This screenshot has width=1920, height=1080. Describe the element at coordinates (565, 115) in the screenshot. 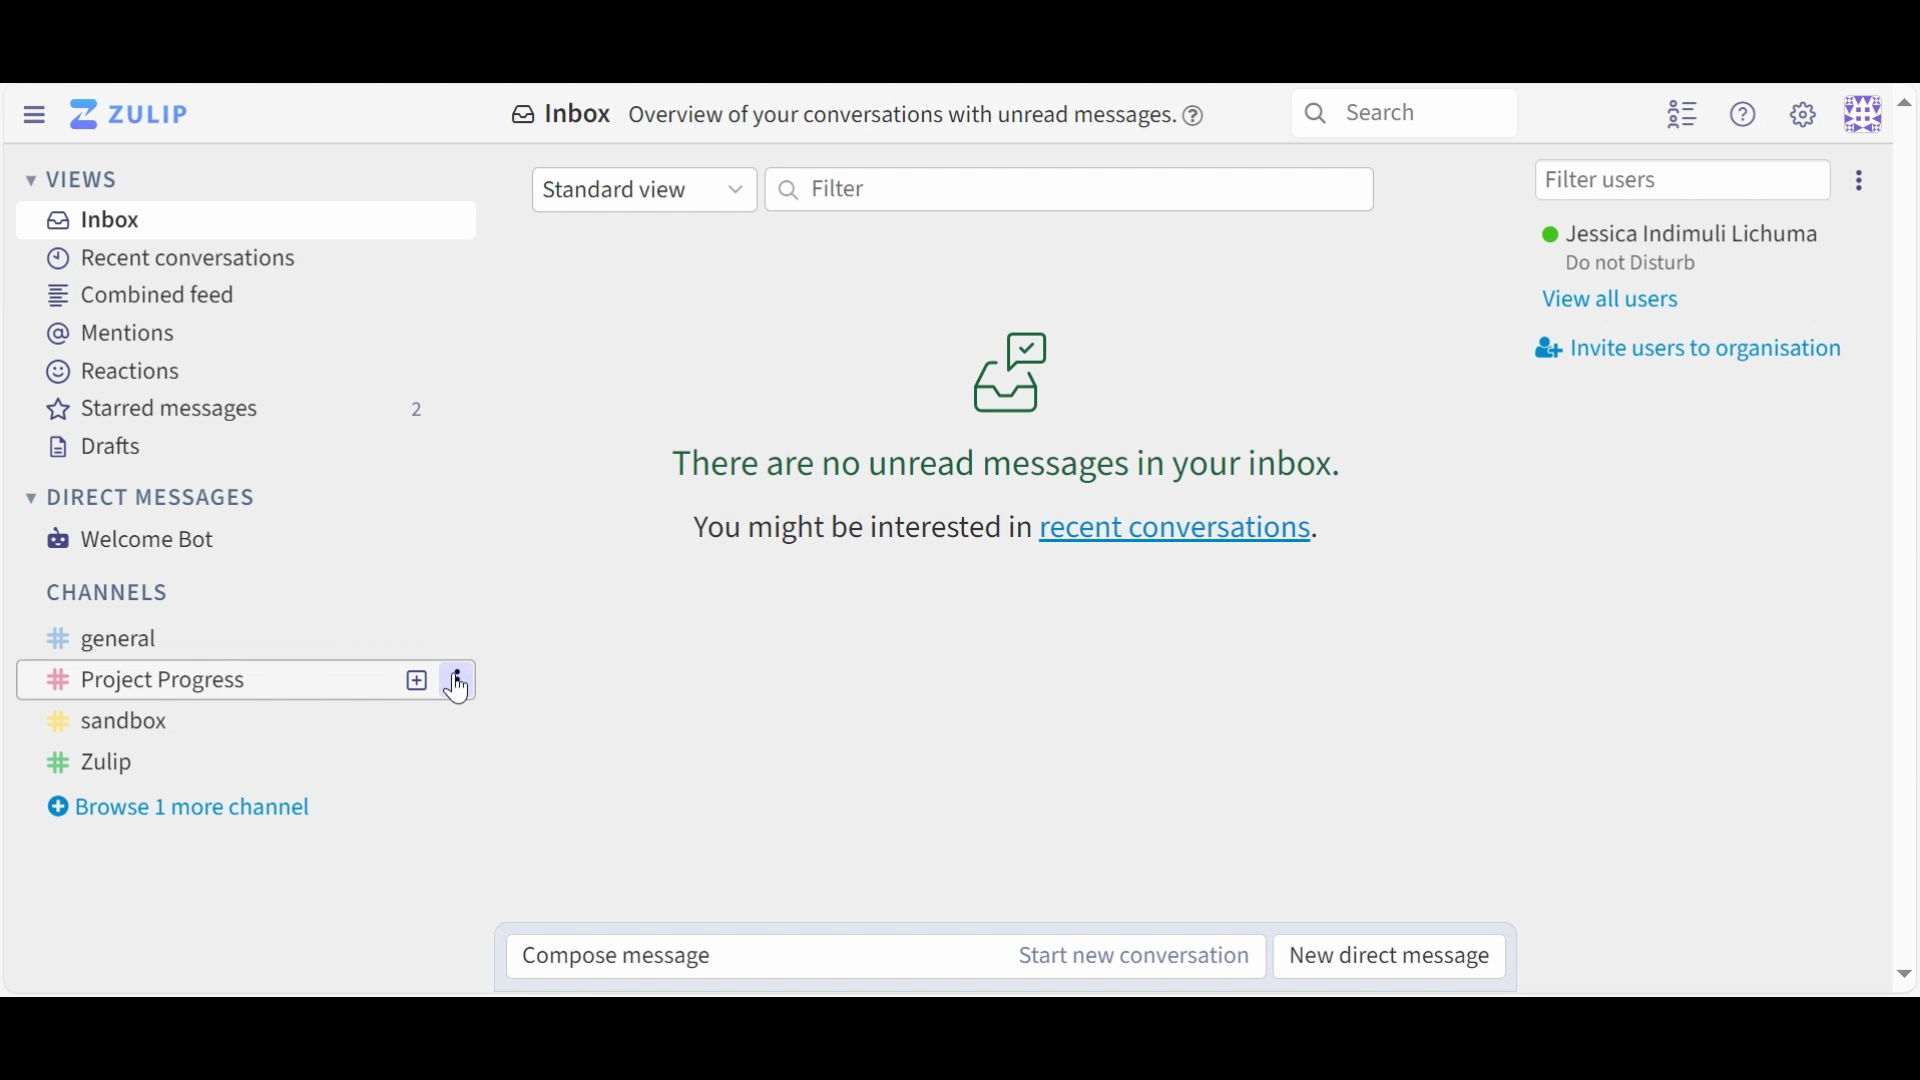

I see `Inbox` at that location.